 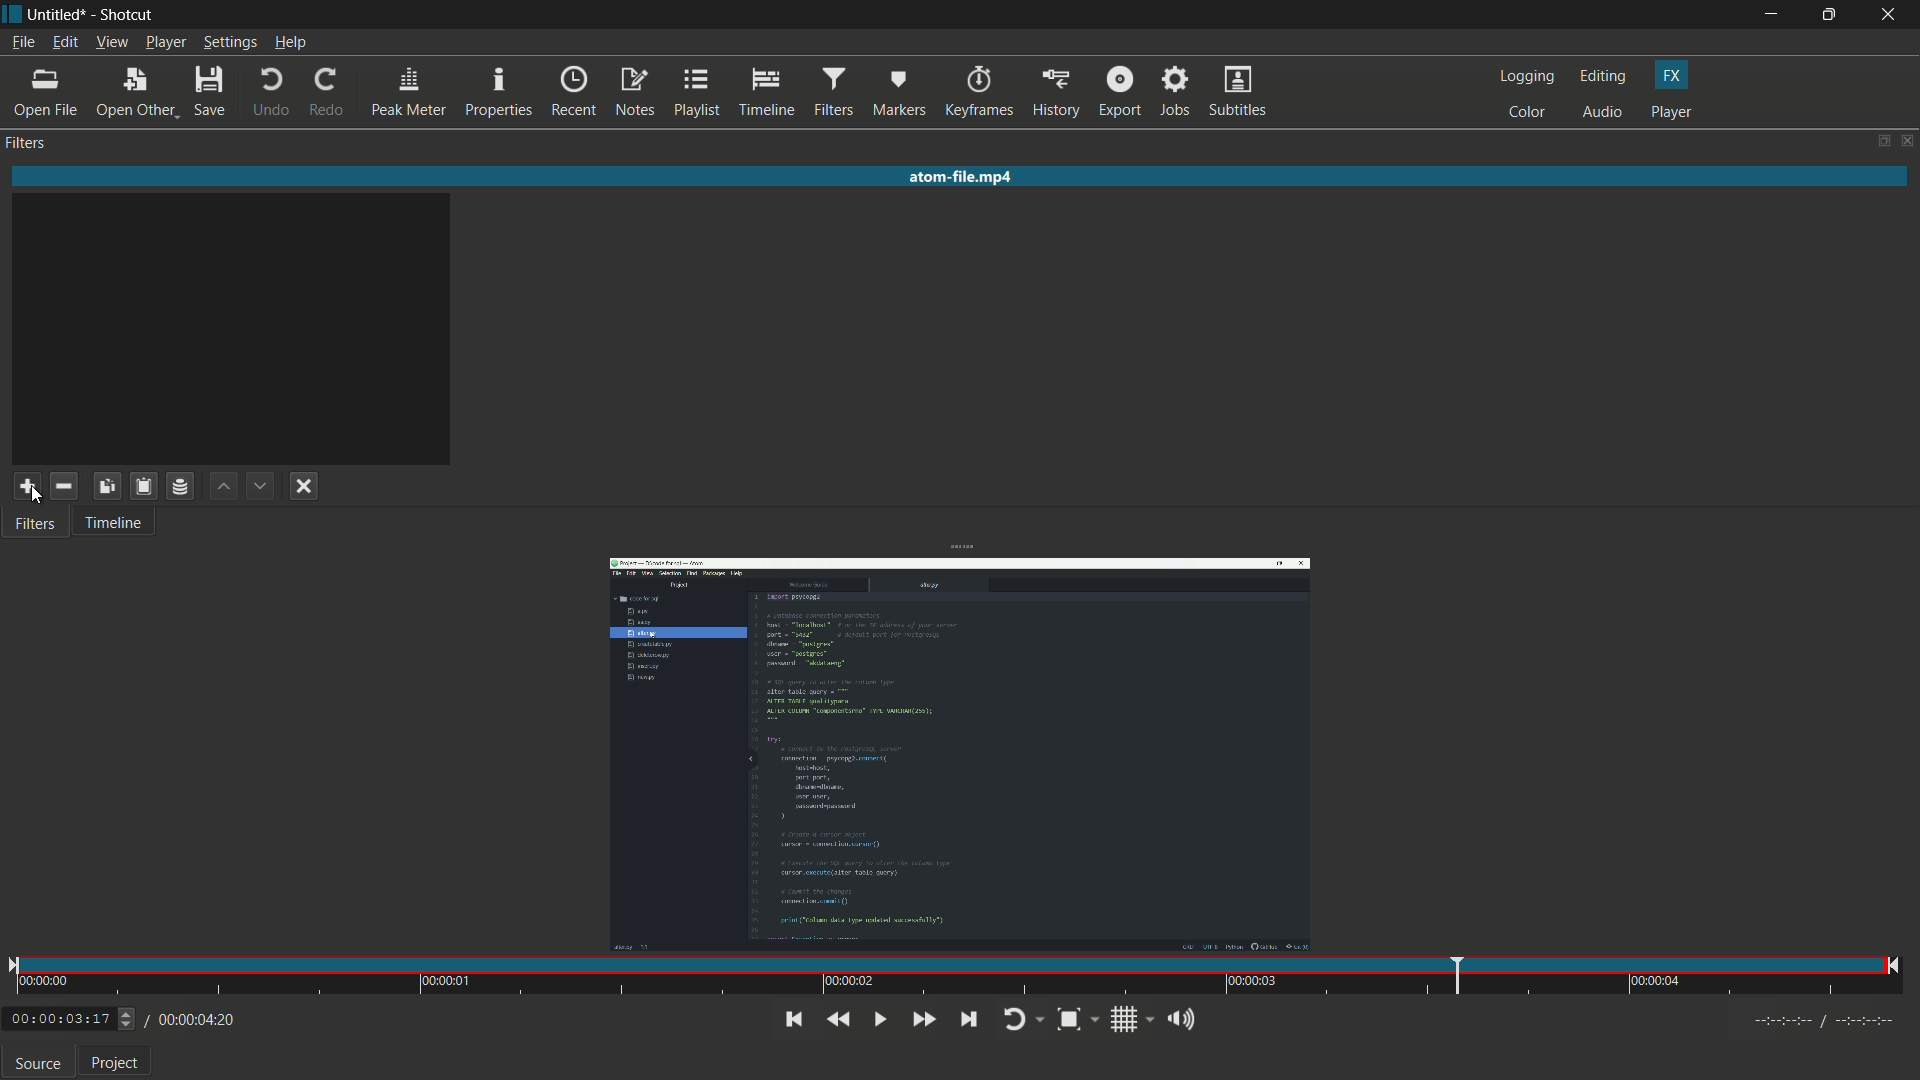 What do you see at coordinates (1241, 93) in the screenshot?
I see `subtitles` at bounding box center [1241, 93].